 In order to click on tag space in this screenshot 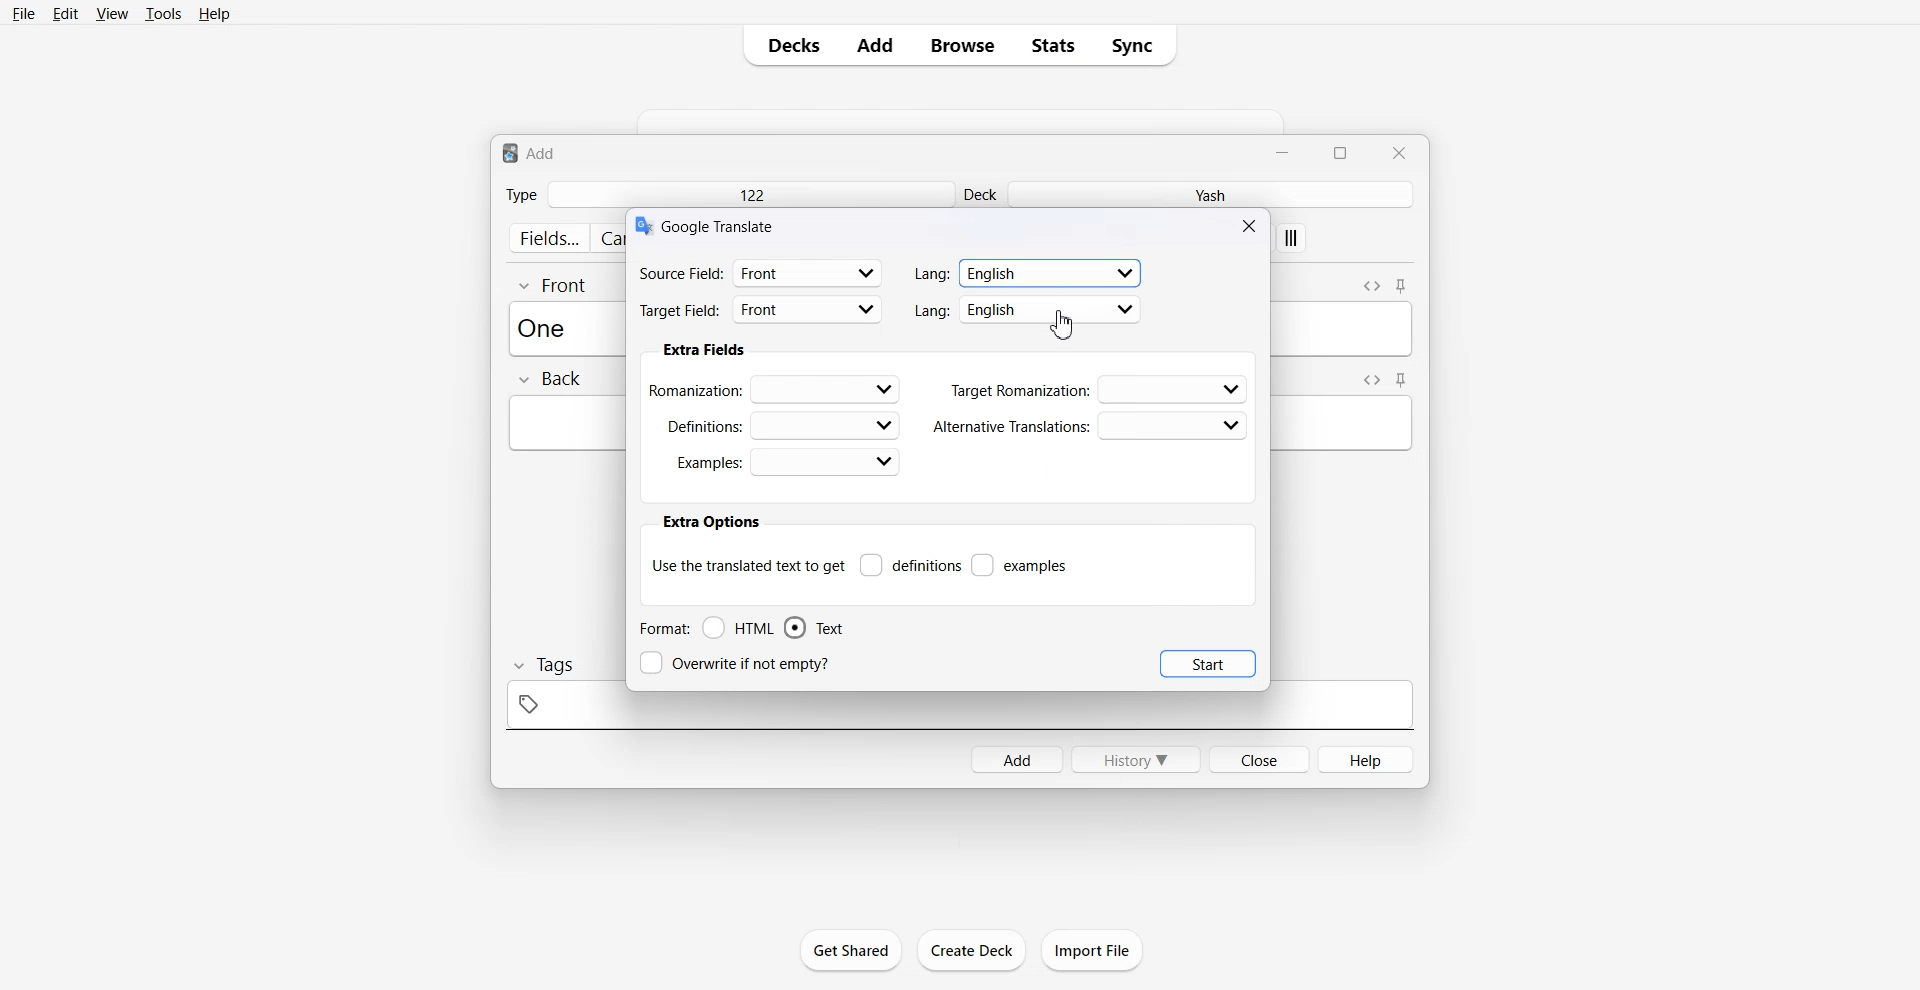, I will do `click(959, 711)`.